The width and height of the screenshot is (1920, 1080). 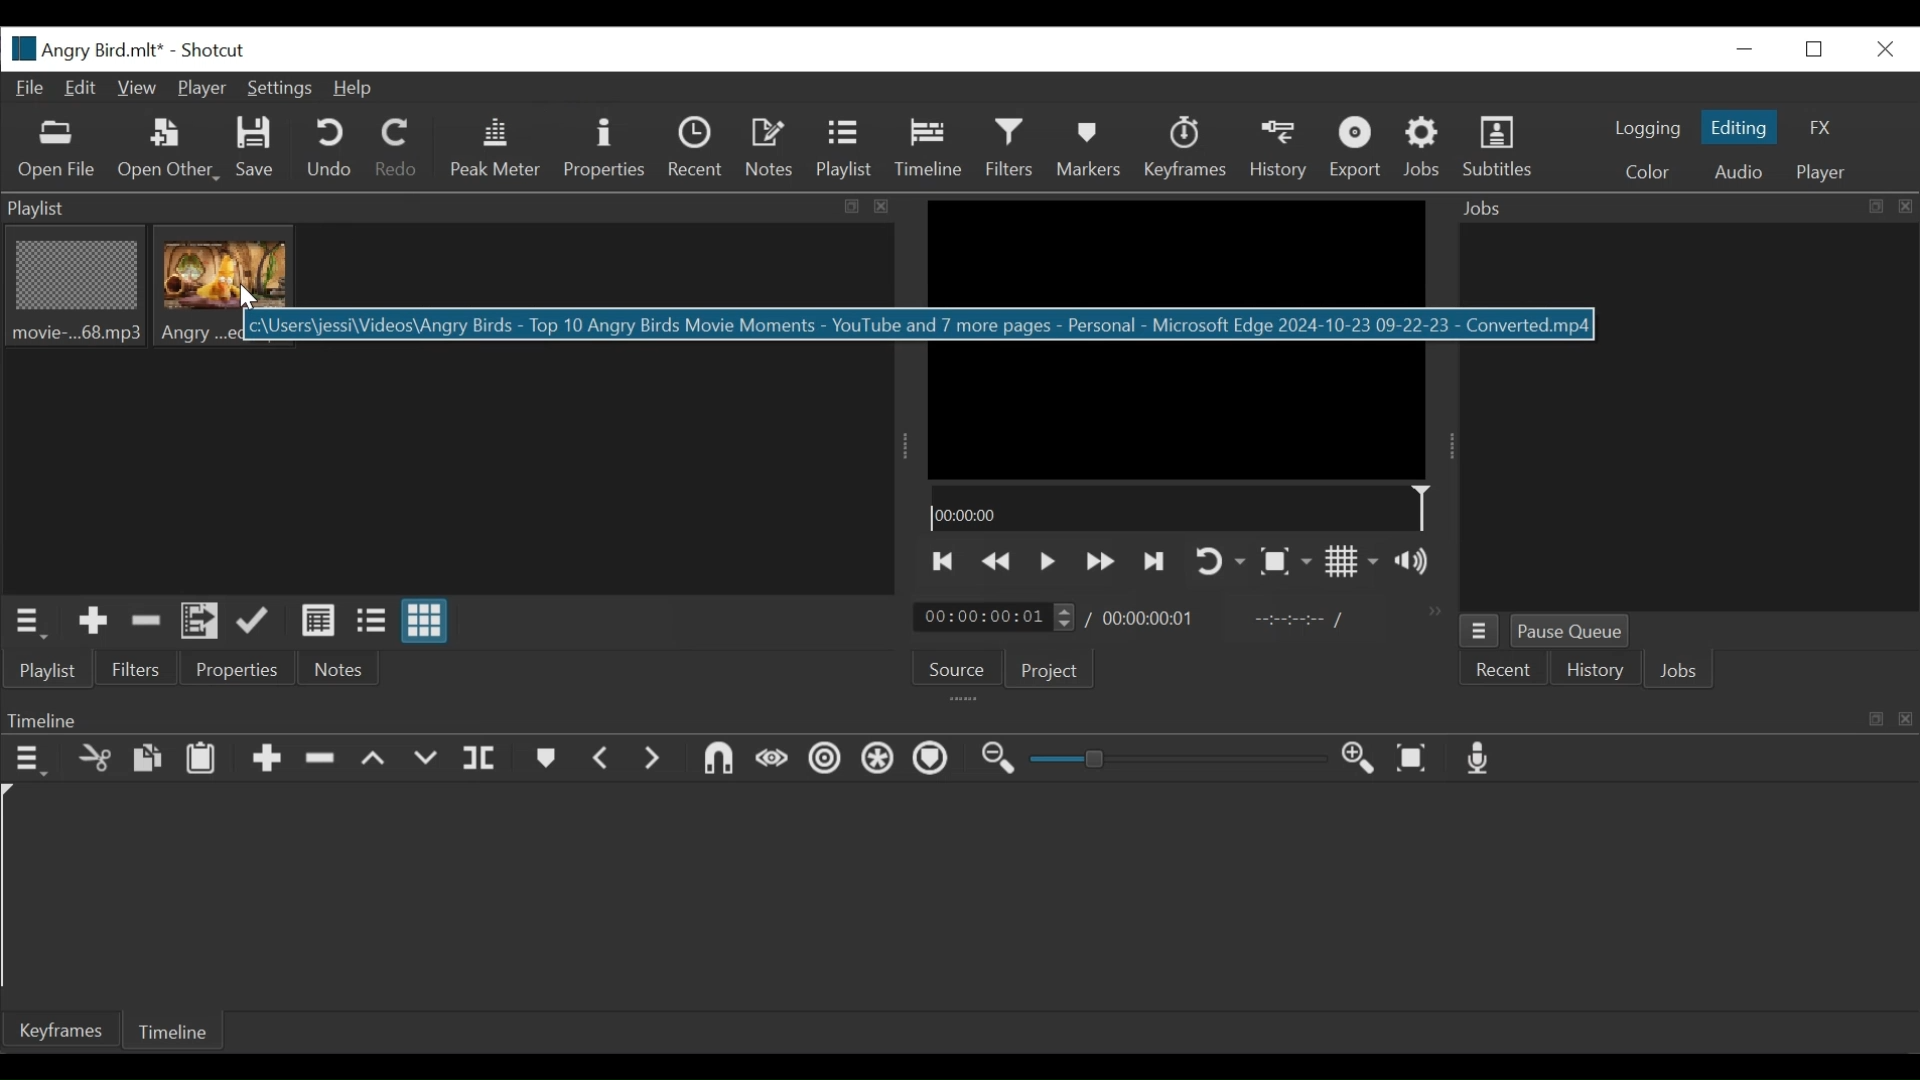 What do you see at coordinates (1880, 48) in the screenshot?
I see `Close` at bounding box center [1880, 48].